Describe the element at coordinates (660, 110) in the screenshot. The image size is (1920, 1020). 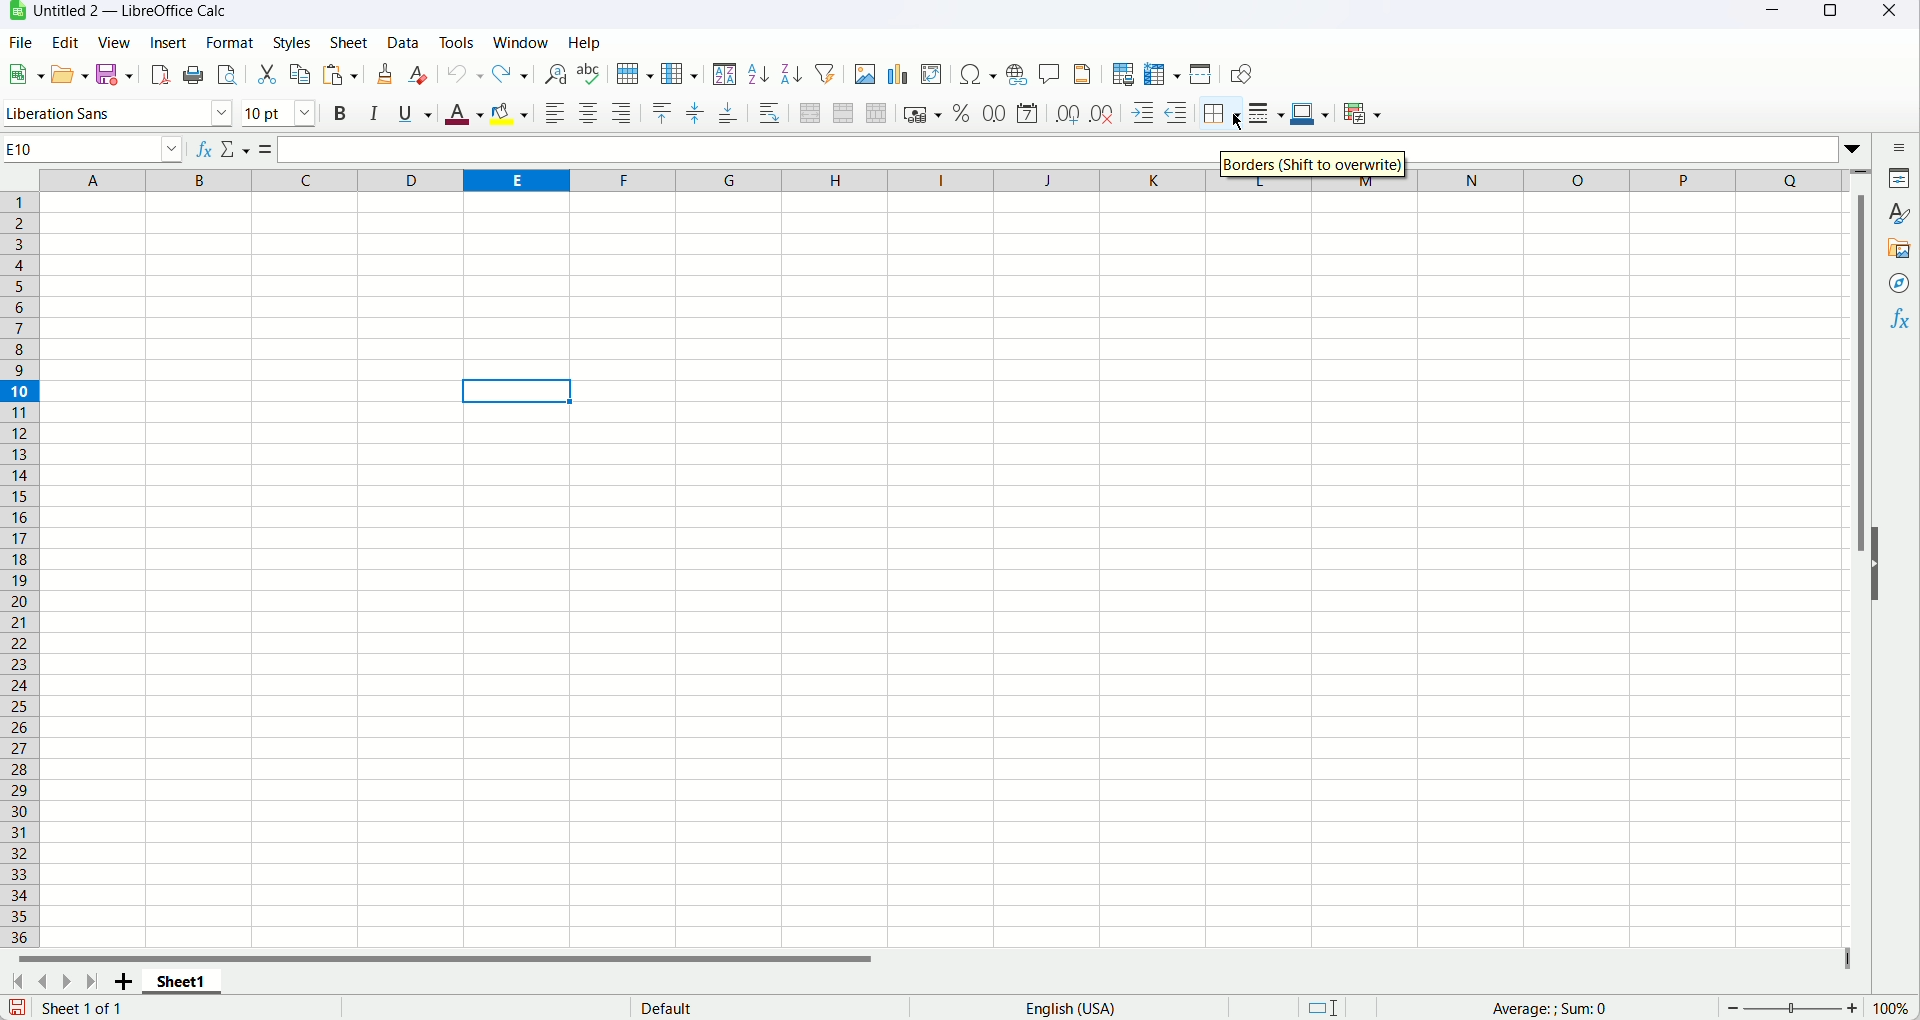
I see `Align top` at that location.